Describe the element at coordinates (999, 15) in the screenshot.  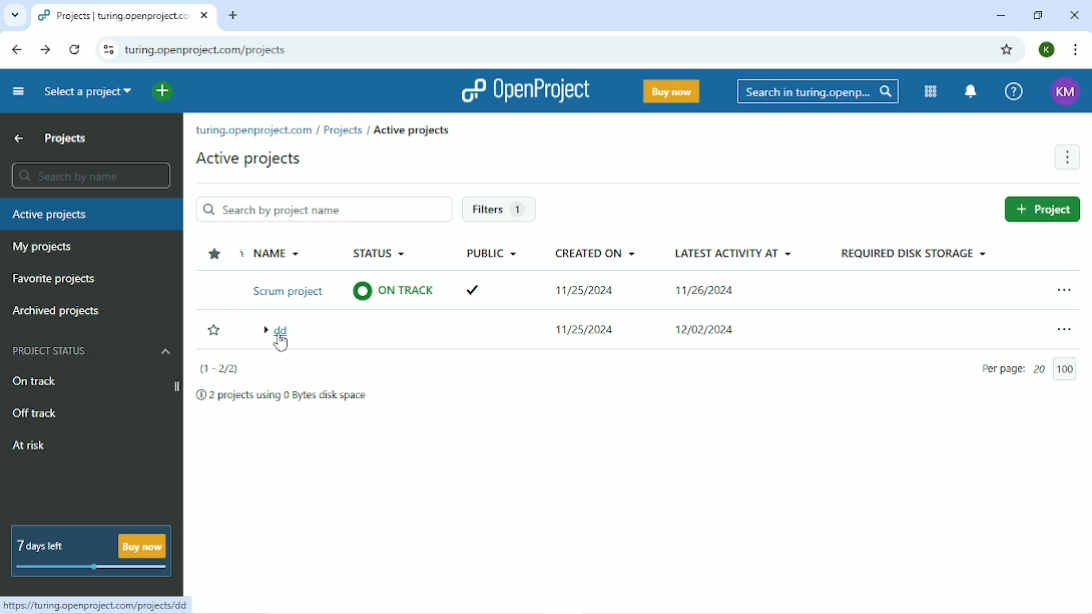
I see `Minimize` at that location.